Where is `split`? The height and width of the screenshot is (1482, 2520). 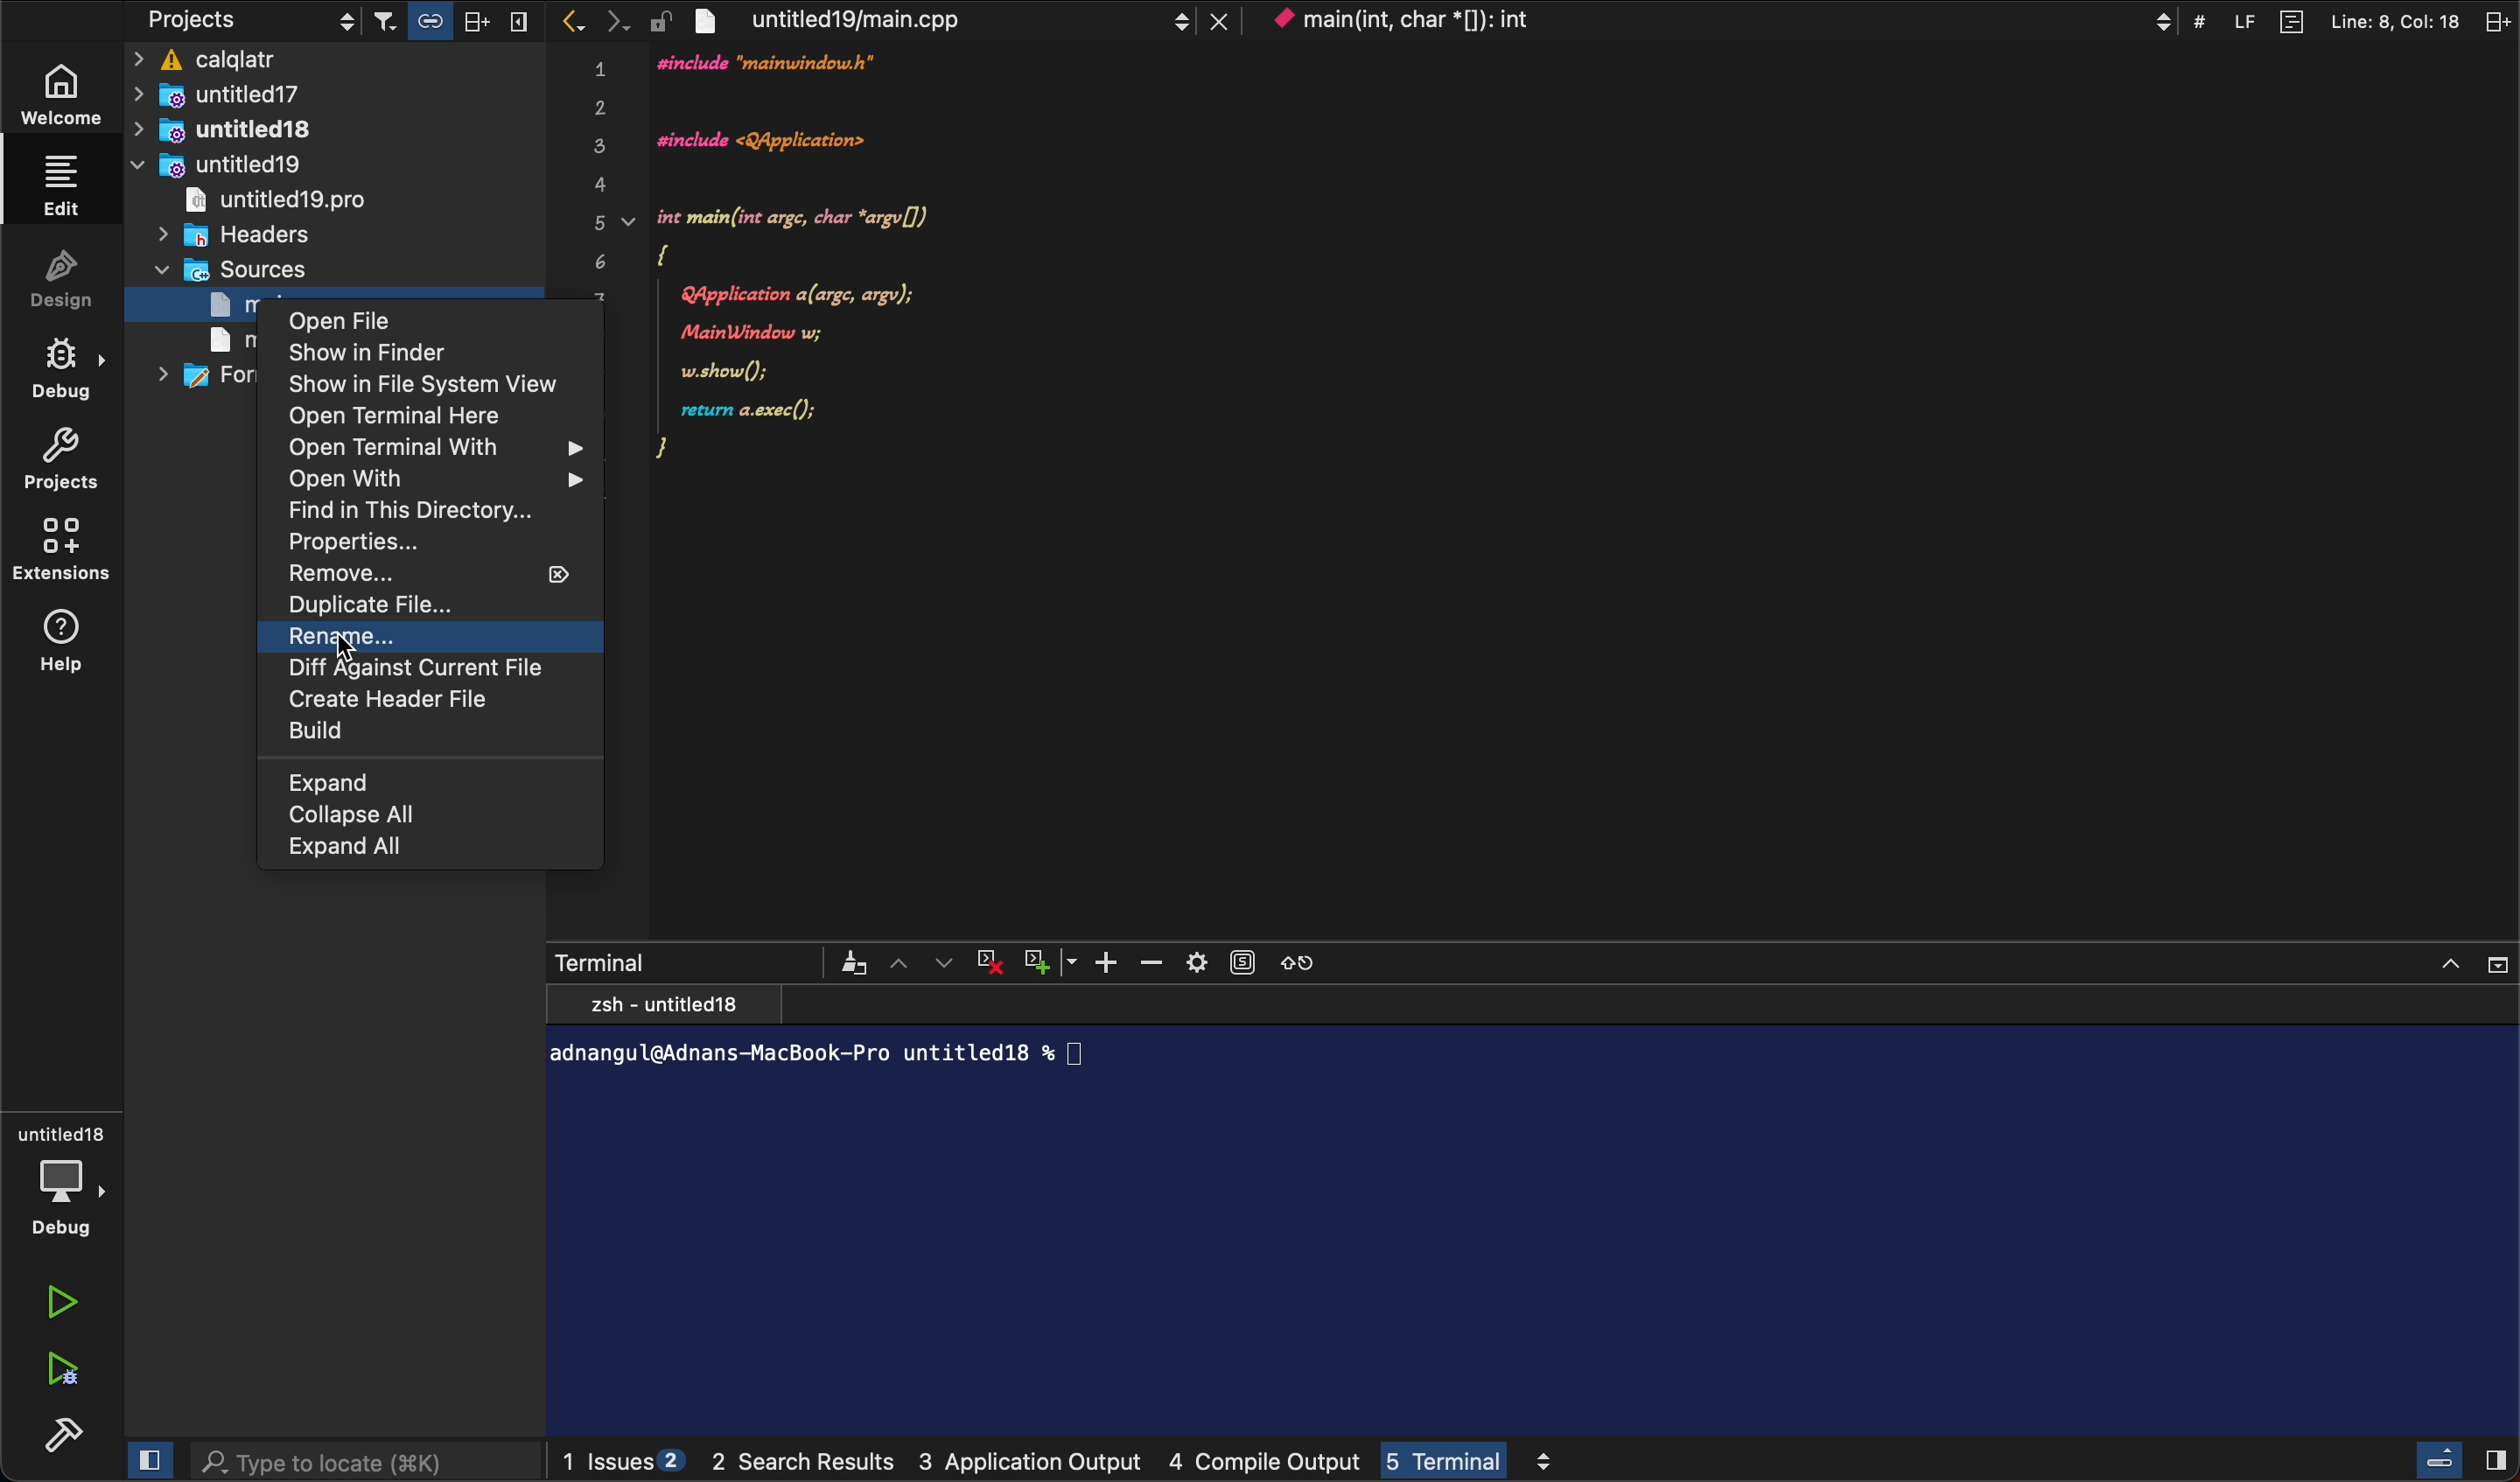
split is located at coordinates (2494, 19).